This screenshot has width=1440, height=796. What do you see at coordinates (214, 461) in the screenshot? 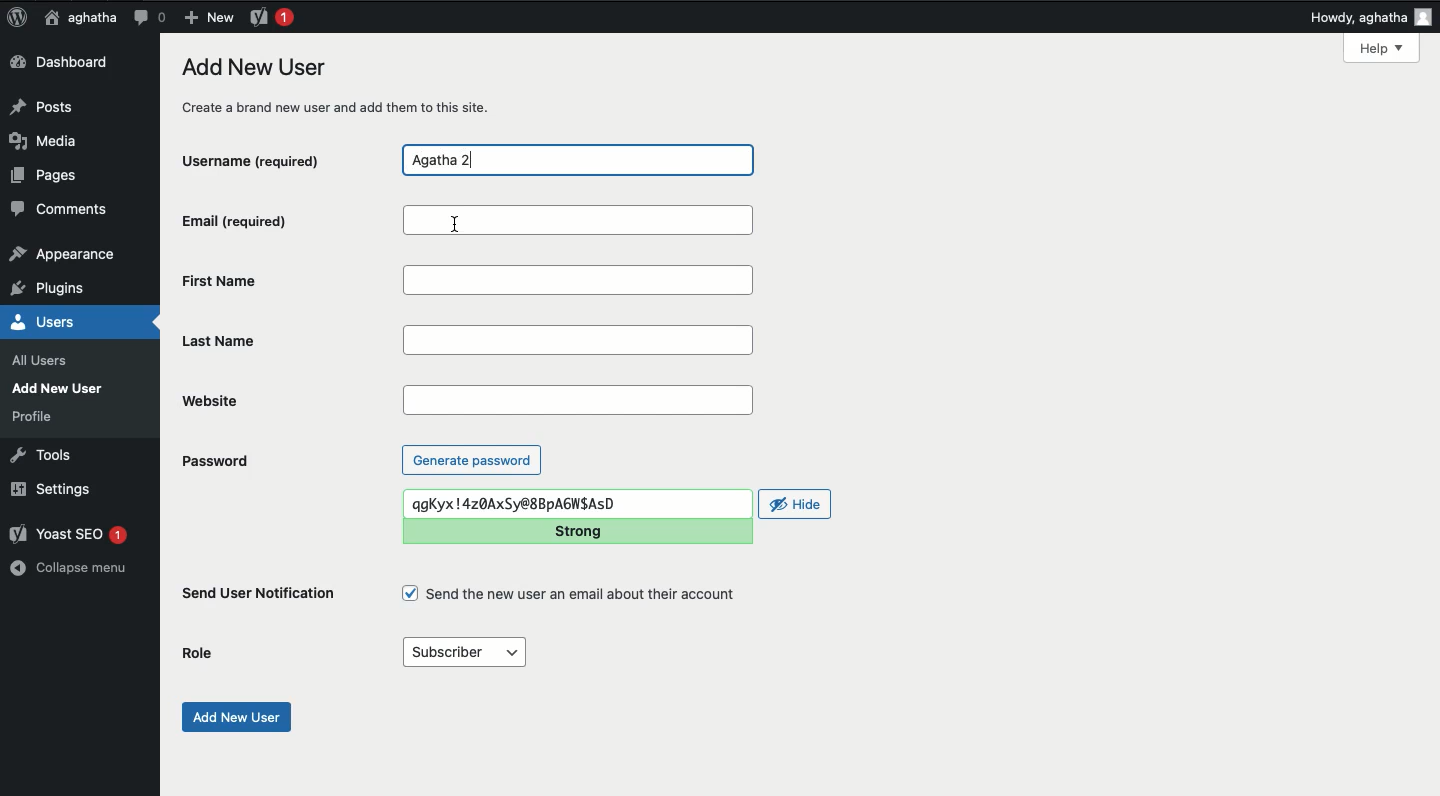
I see `Password` at bounding box center [214, 461].